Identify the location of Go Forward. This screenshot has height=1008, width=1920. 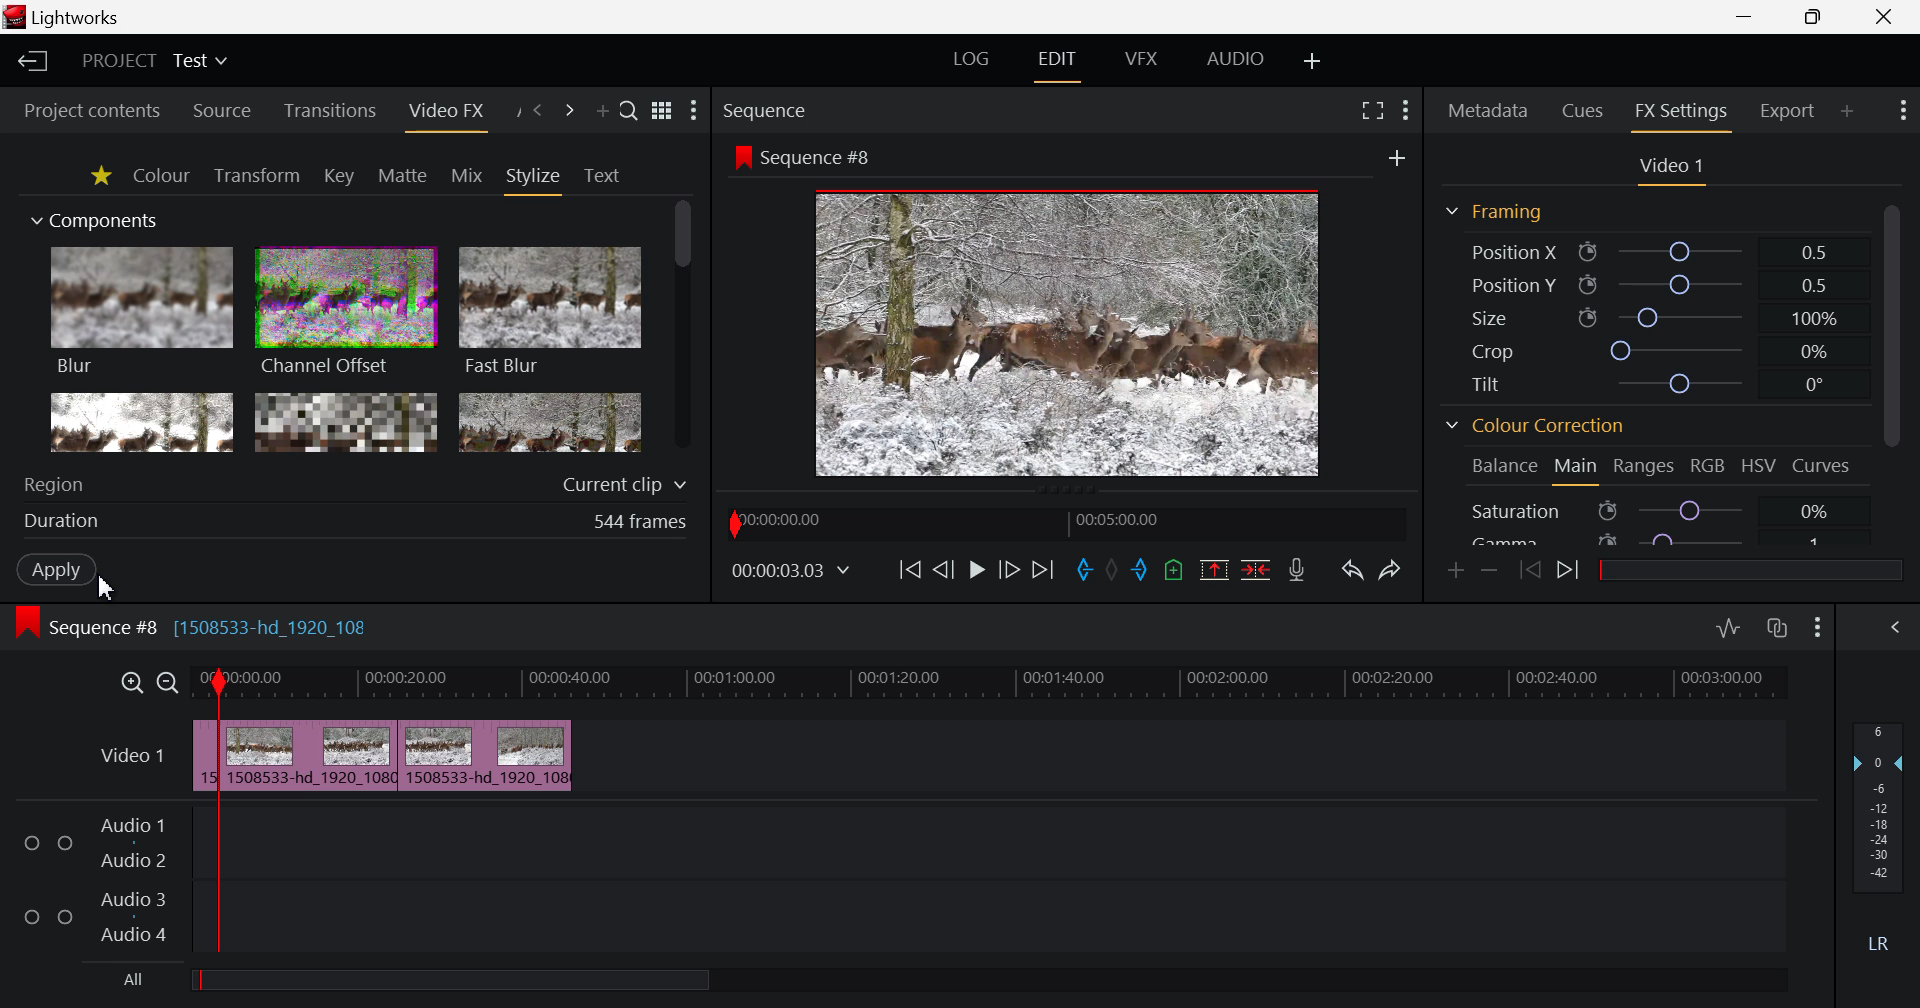
(1009, 570).